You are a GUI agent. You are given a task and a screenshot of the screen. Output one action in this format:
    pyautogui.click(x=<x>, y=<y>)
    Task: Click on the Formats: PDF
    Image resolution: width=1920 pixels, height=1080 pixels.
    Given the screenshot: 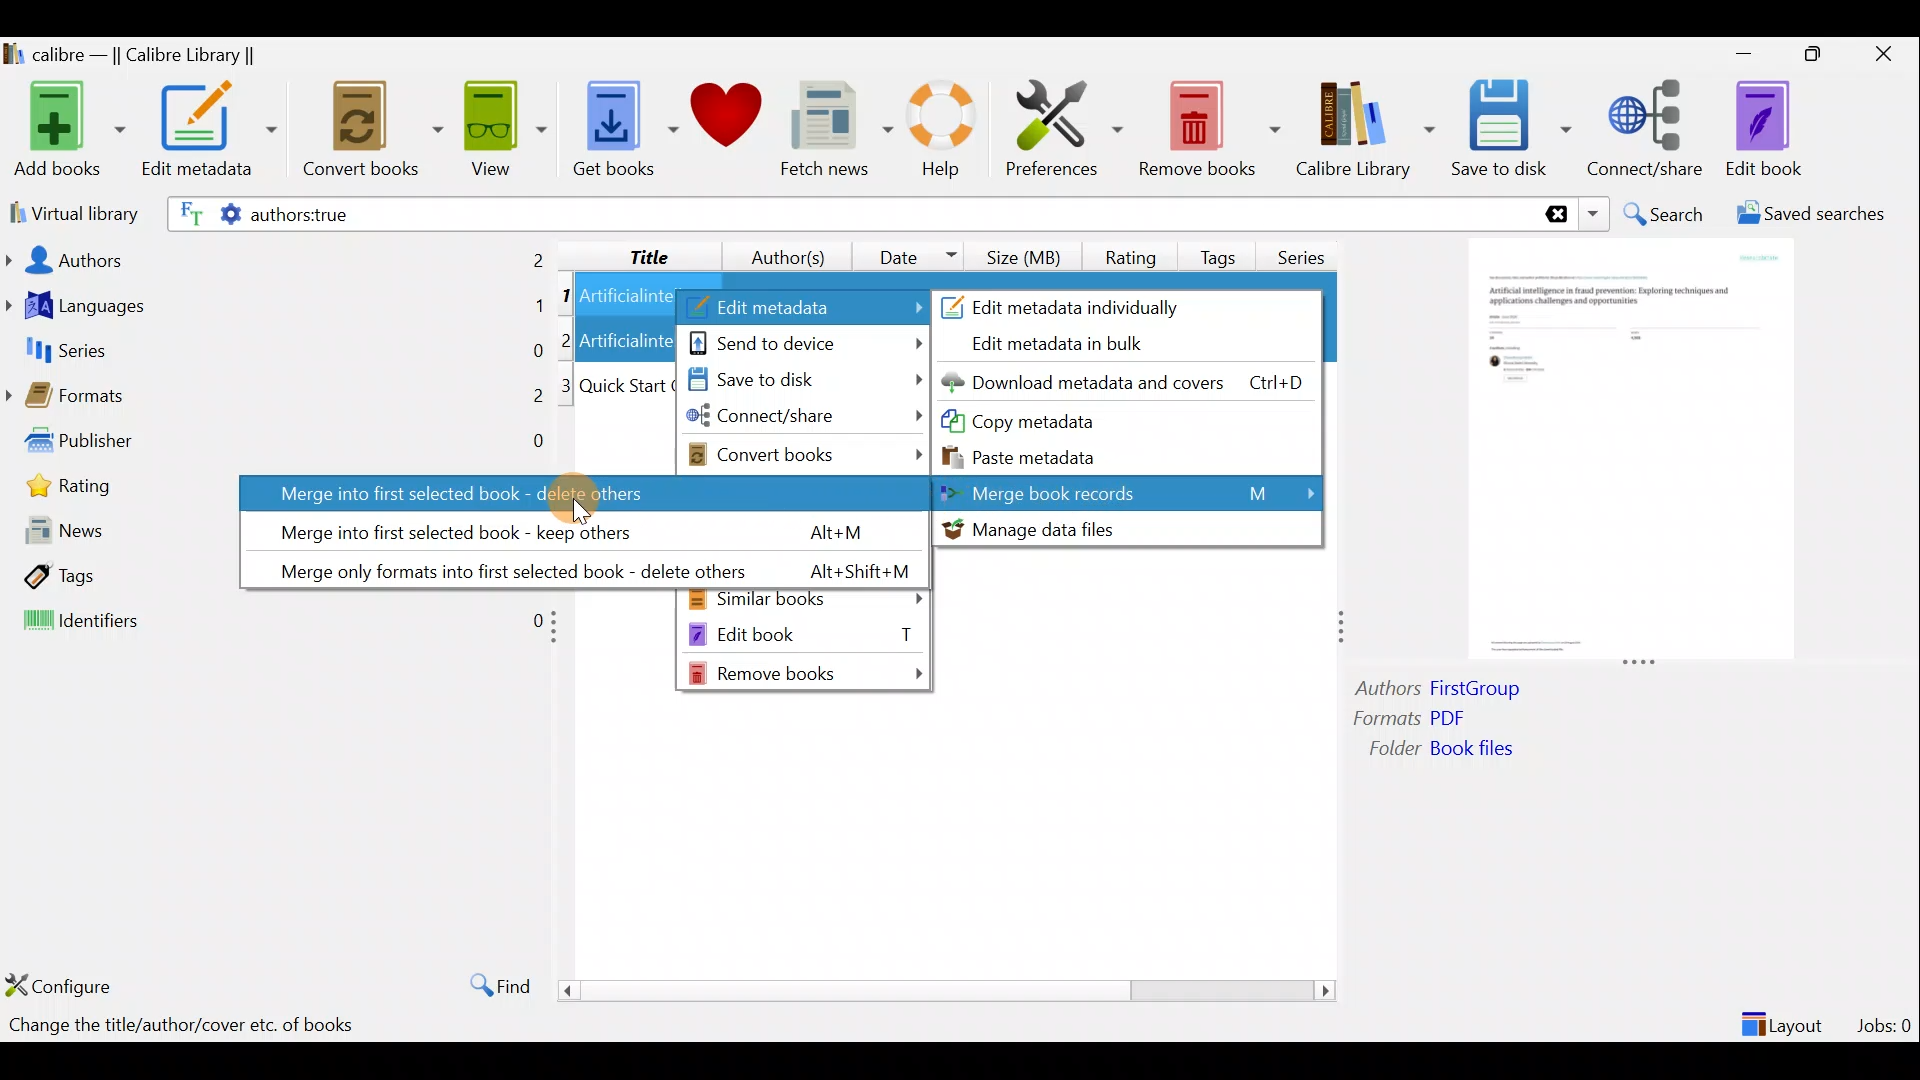 What is the action you would take?
    pyautogui.click(x=1438, y=721)
    